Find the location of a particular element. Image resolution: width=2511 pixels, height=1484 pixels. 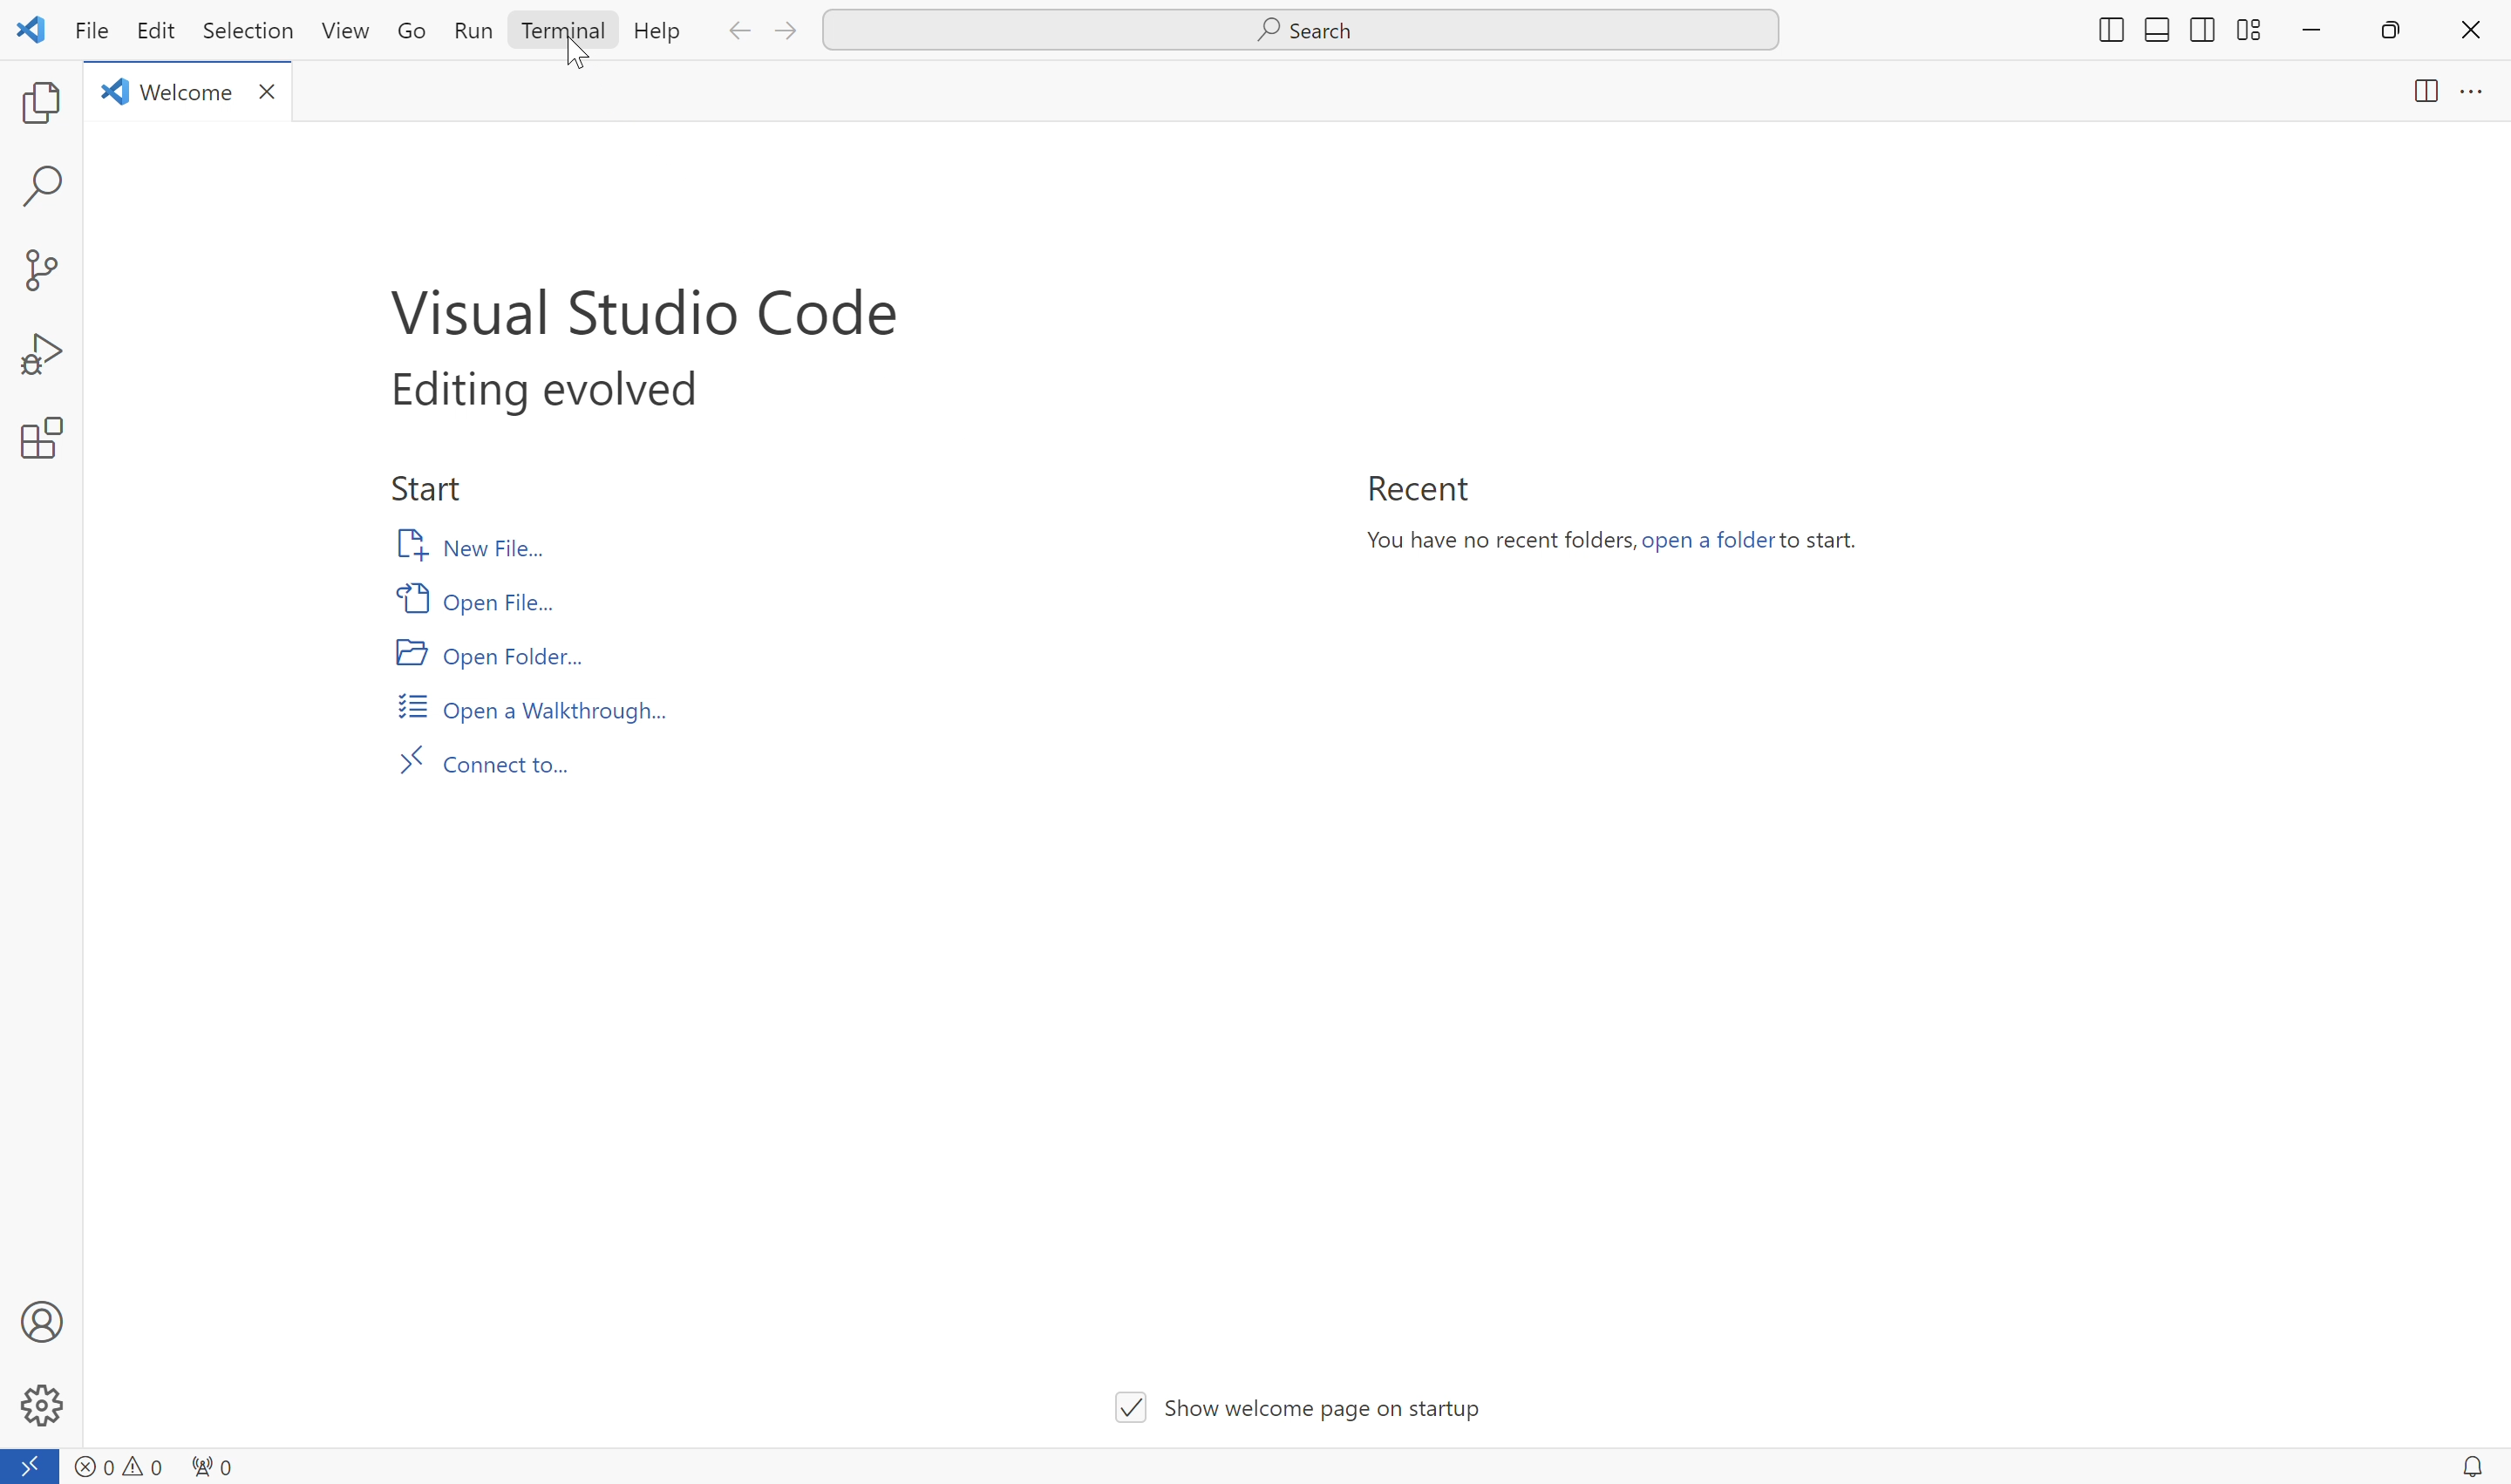

errors is located at coordinates (91, 1459).